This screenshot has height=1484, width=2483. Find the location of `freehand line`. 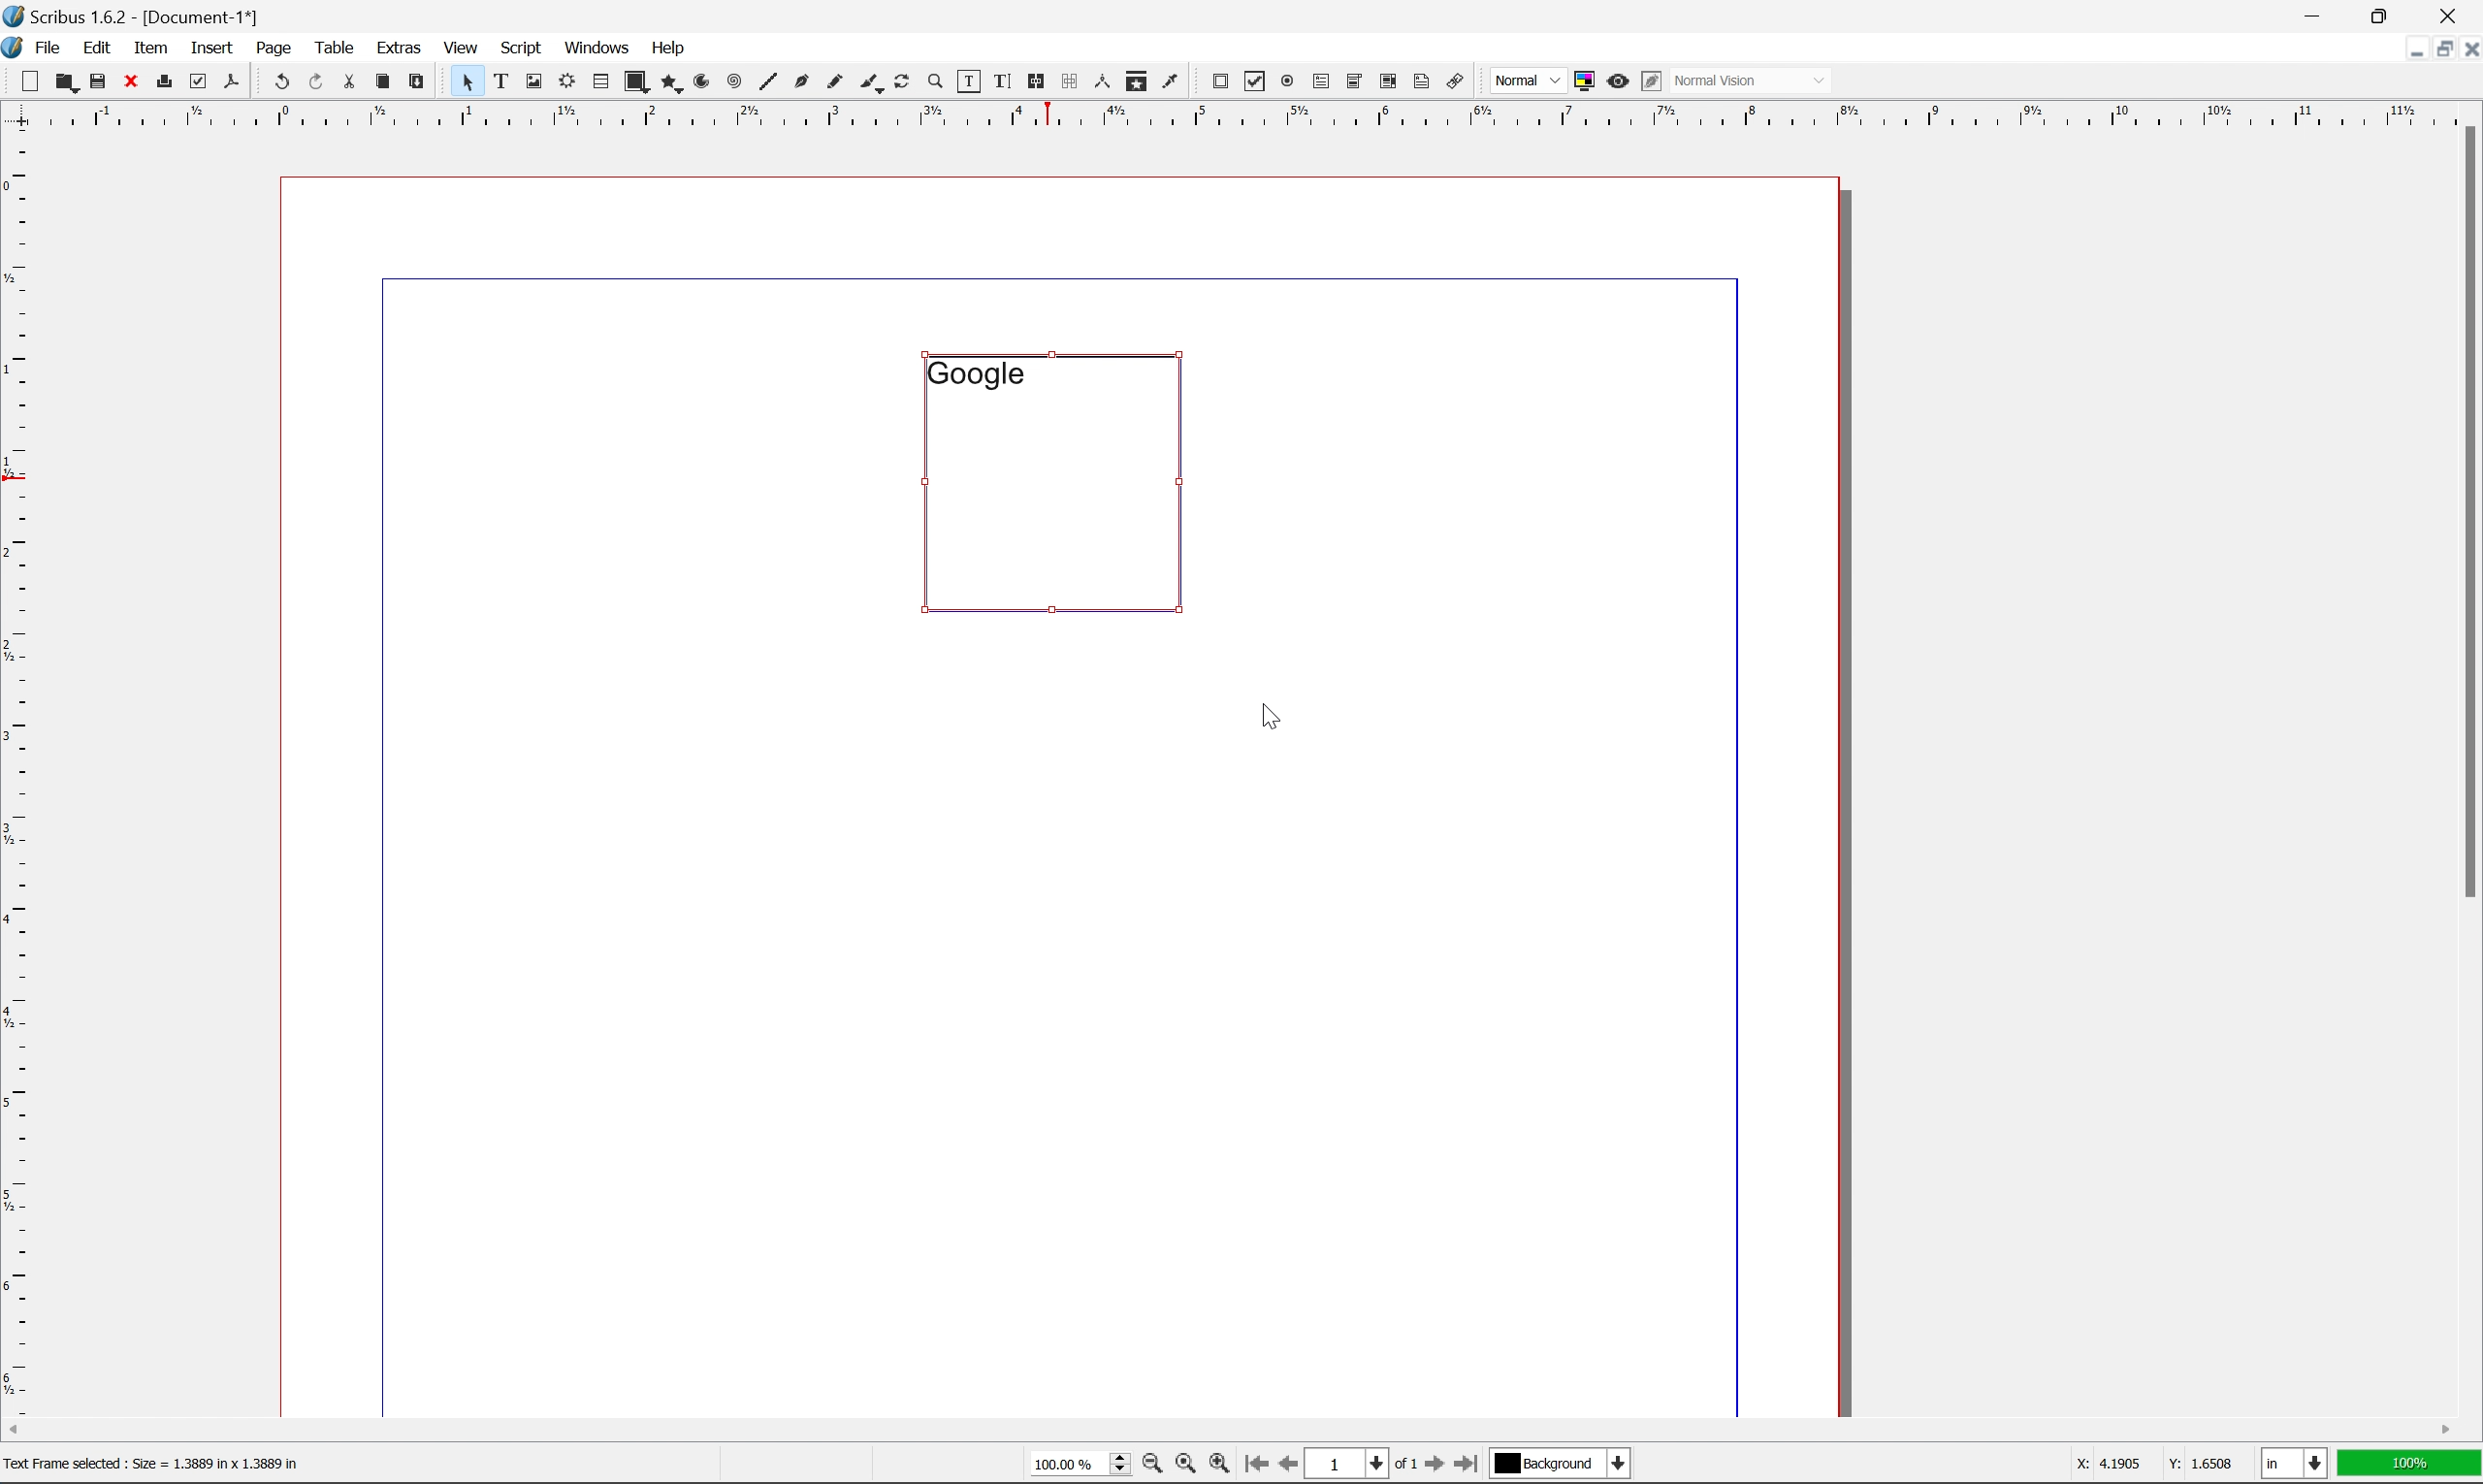

freehand line is located at coordinates (837, 83).